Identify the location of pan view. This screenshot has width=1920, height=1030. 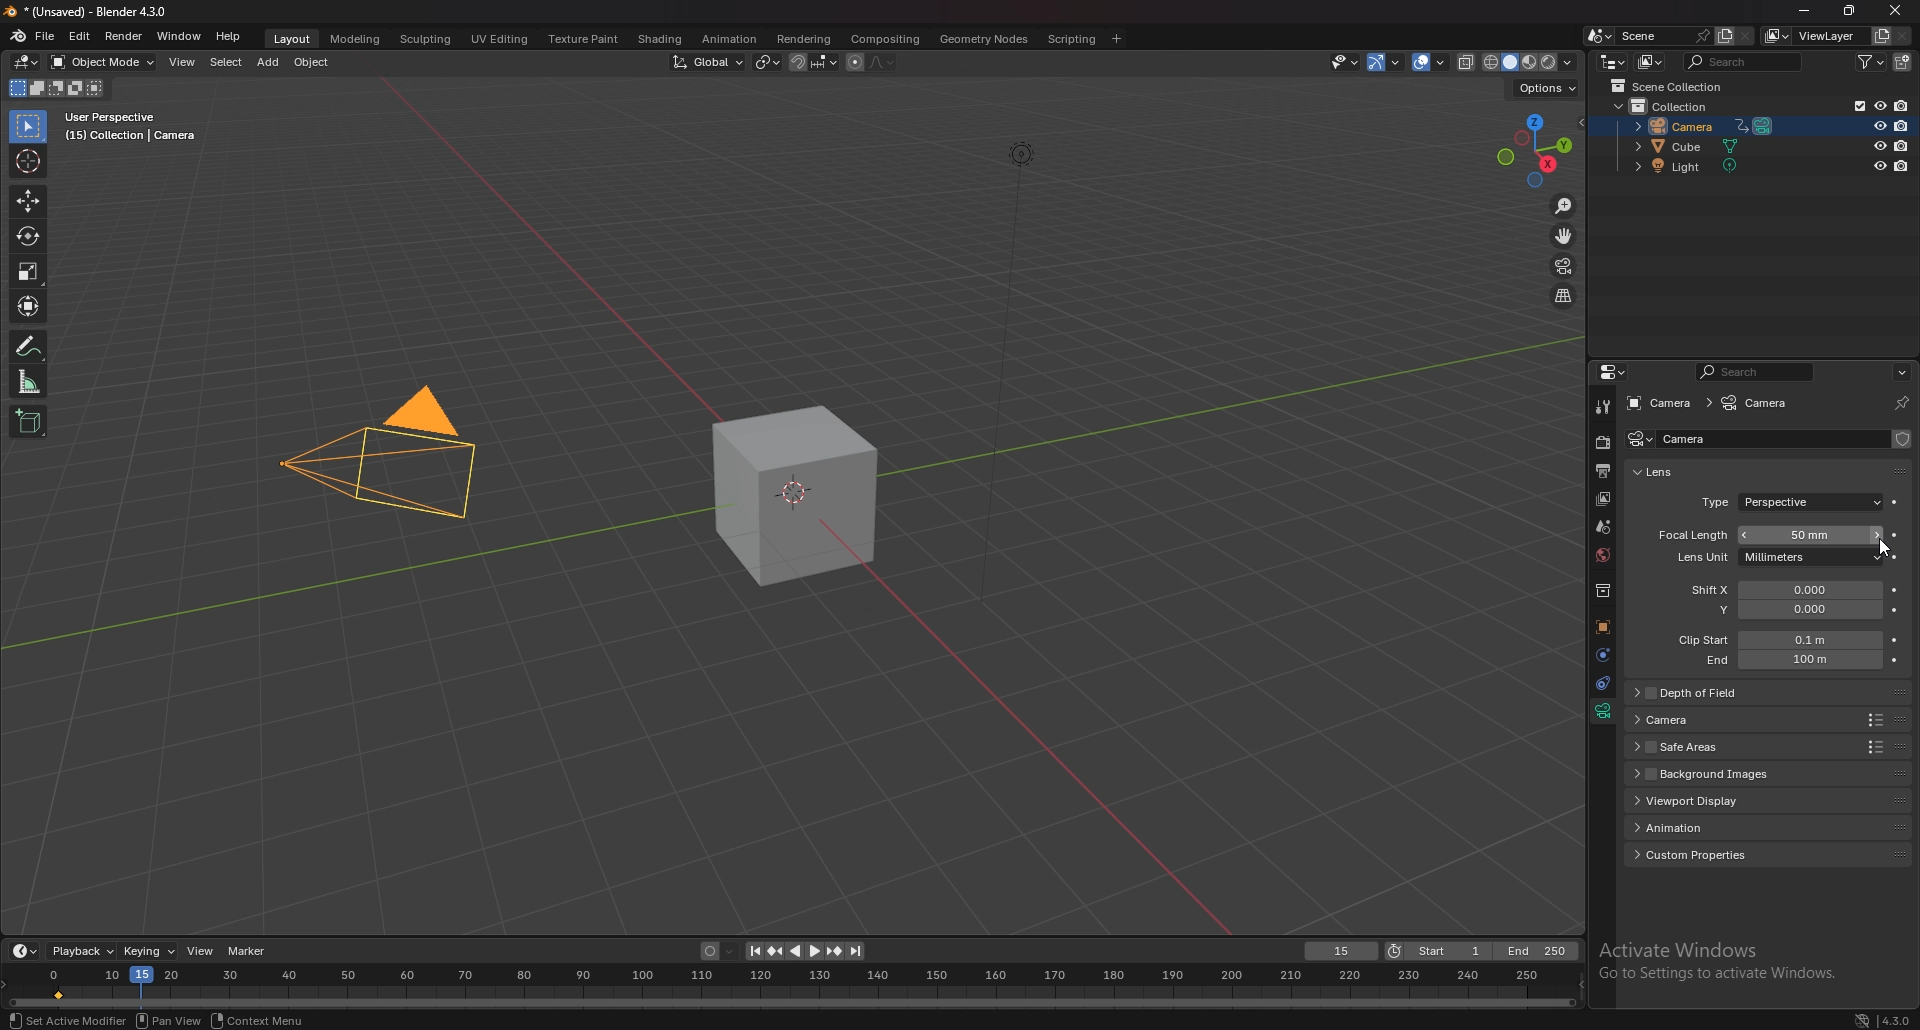
(169, 1020).